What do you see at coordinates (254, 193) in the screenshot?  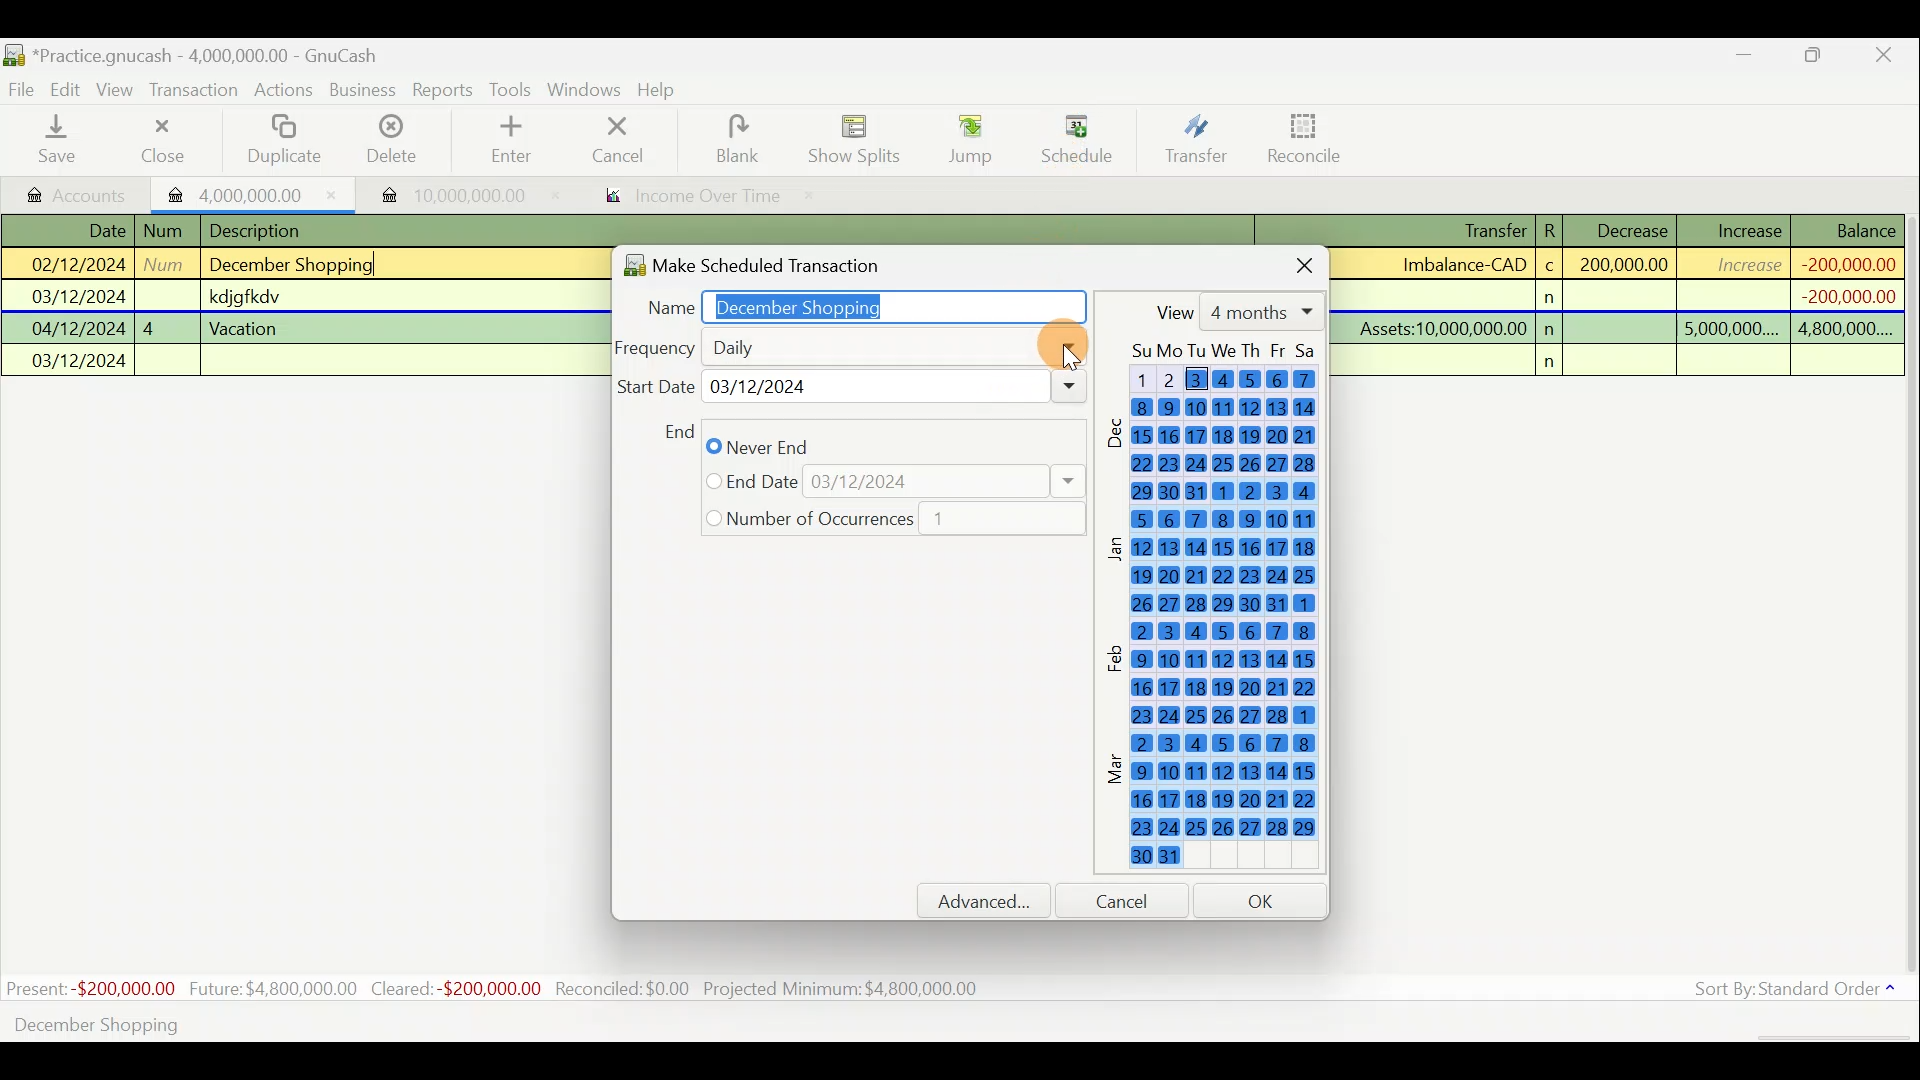 I see `Imported transaction 1` at bounding box center [254, 193].